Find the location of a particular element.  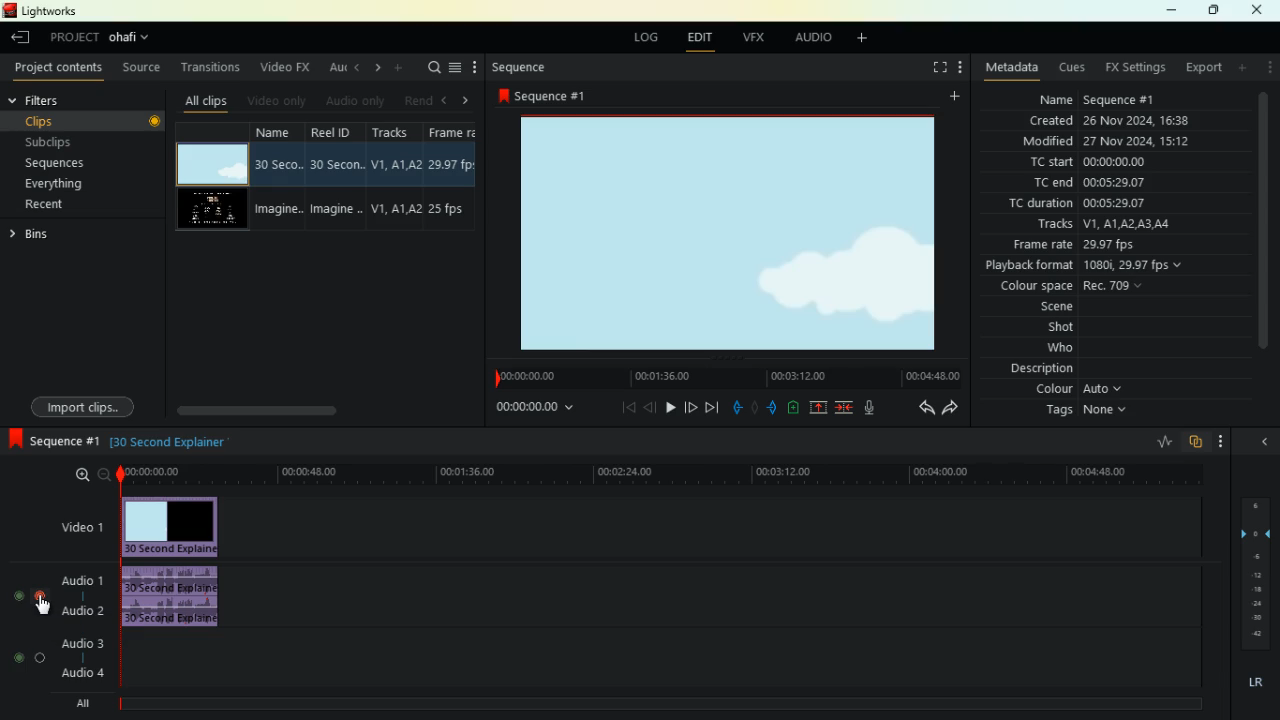

project selected is located at coordinates (102, 36).